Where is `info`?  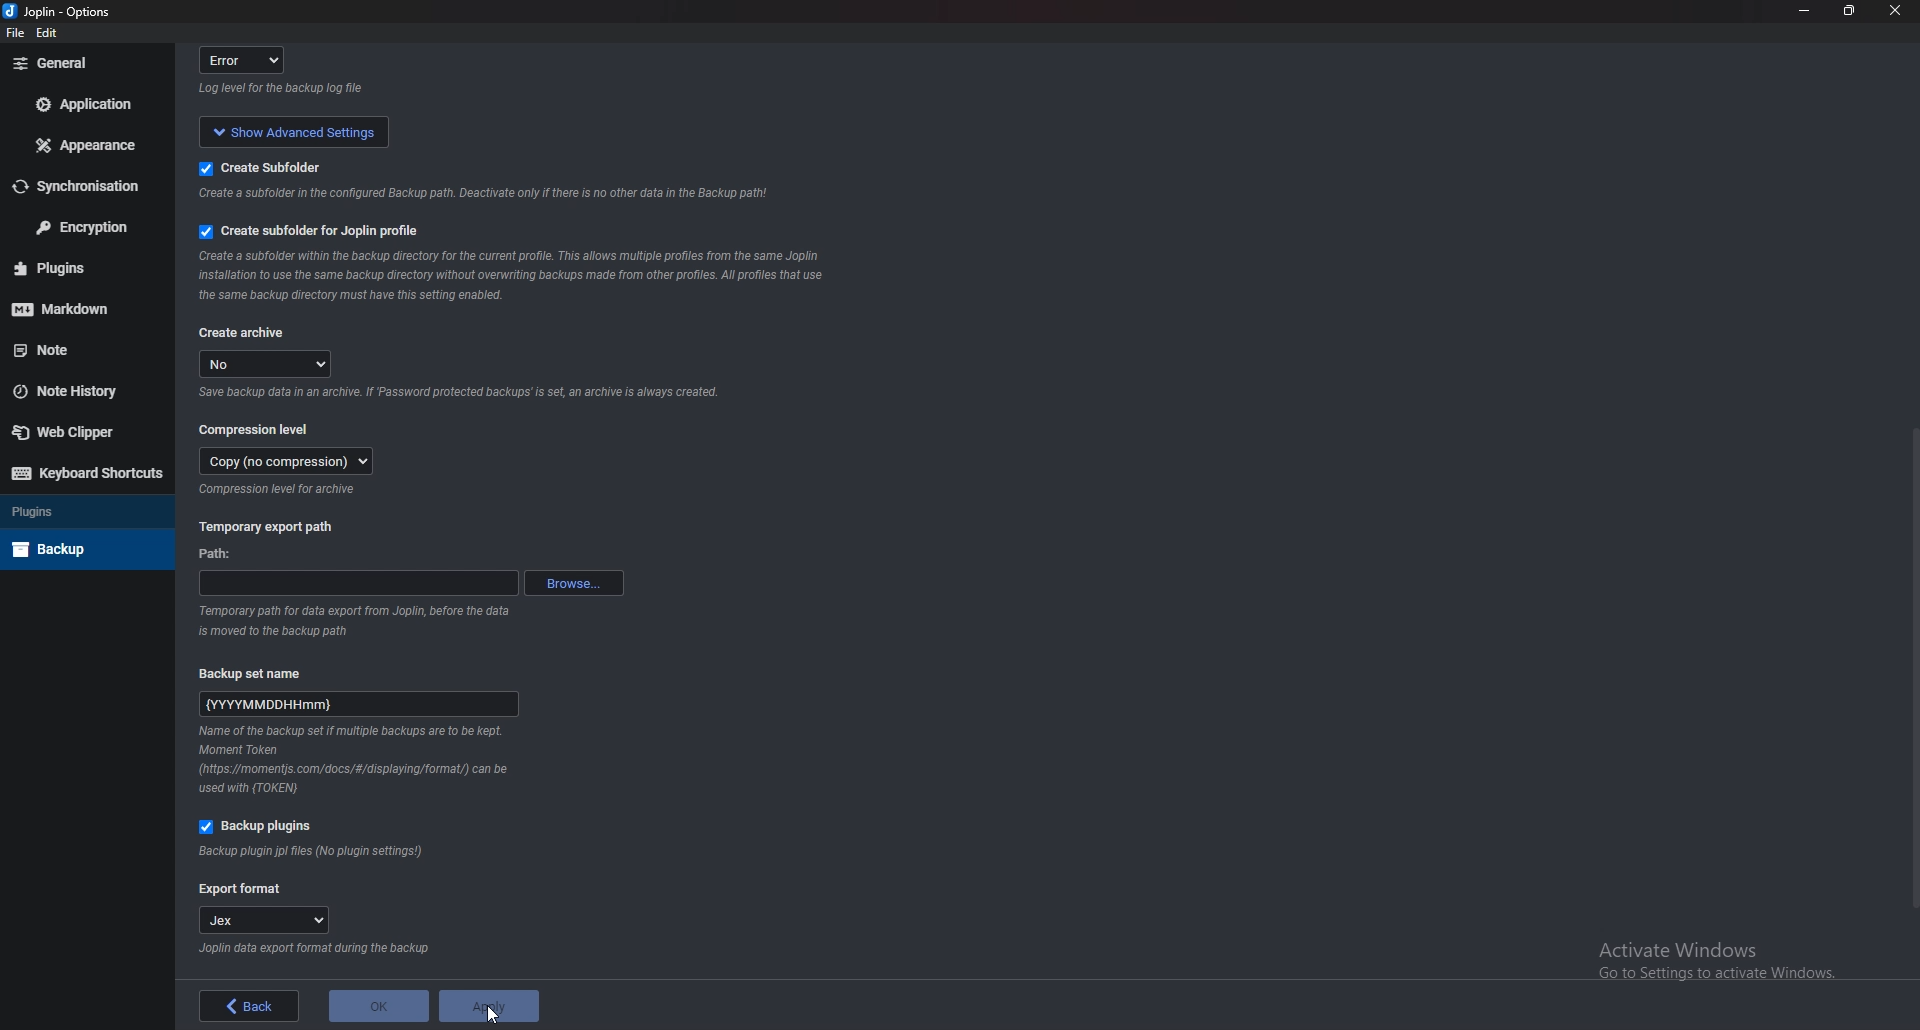 info is located at coordinates (478, 196).